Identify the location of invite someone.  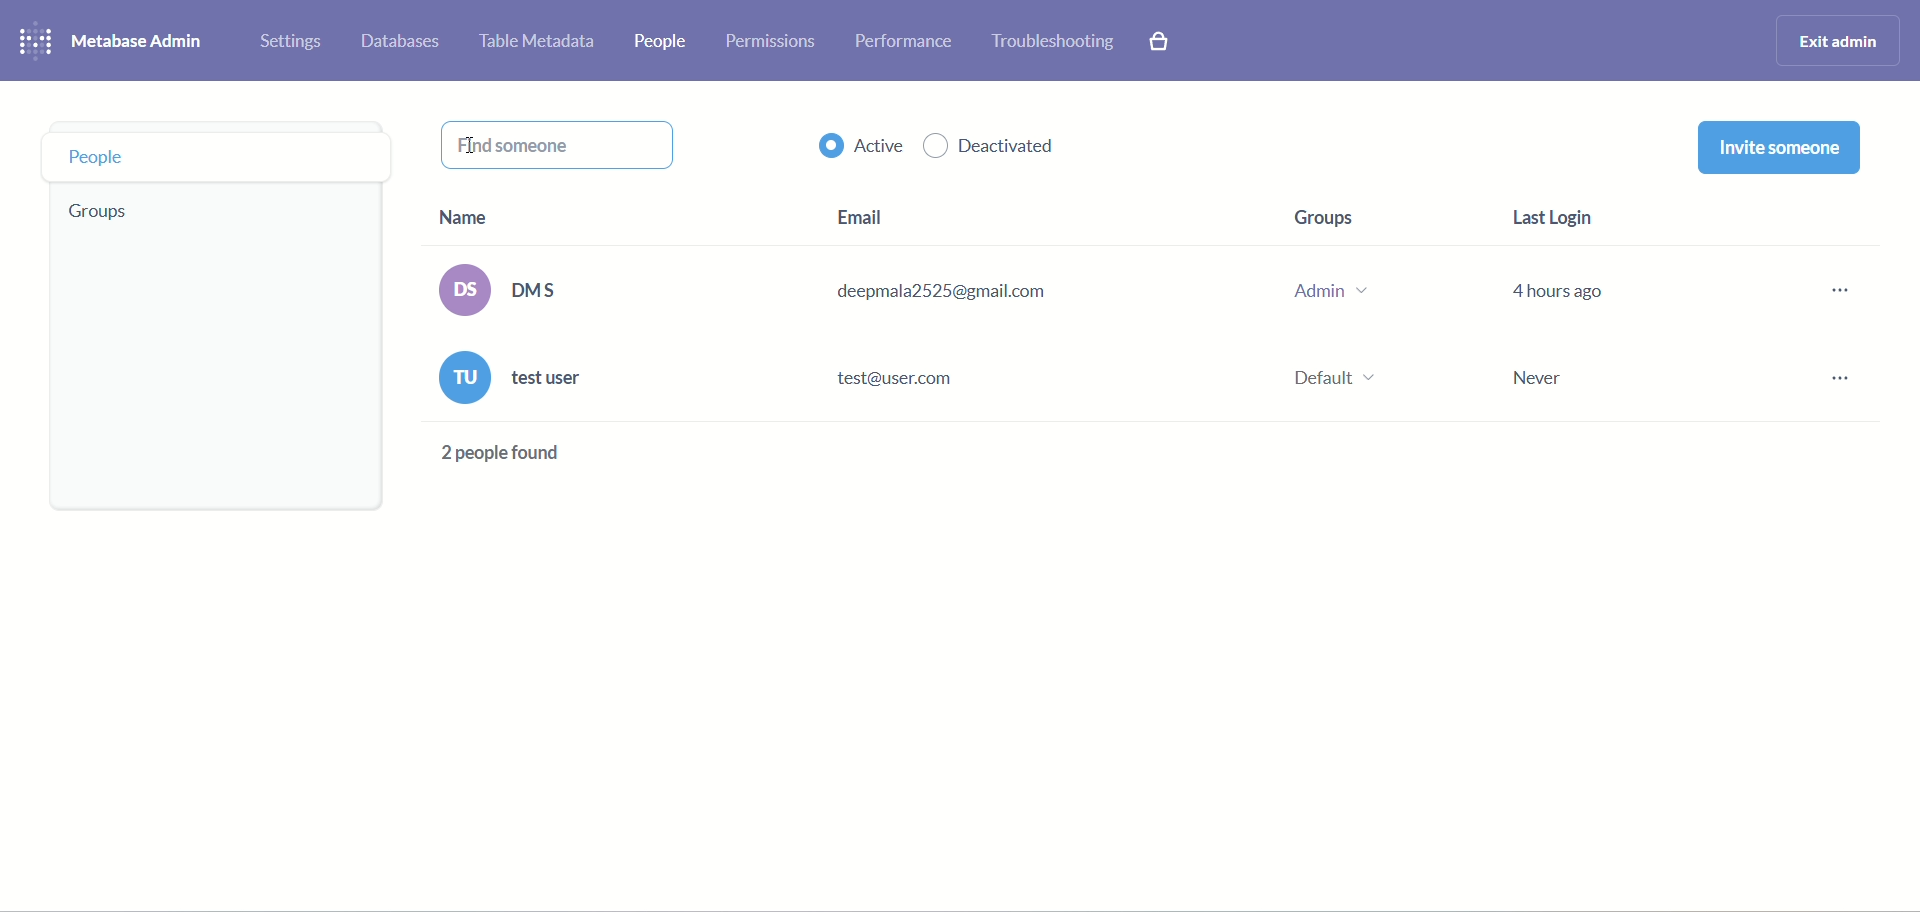
(1780, 149).